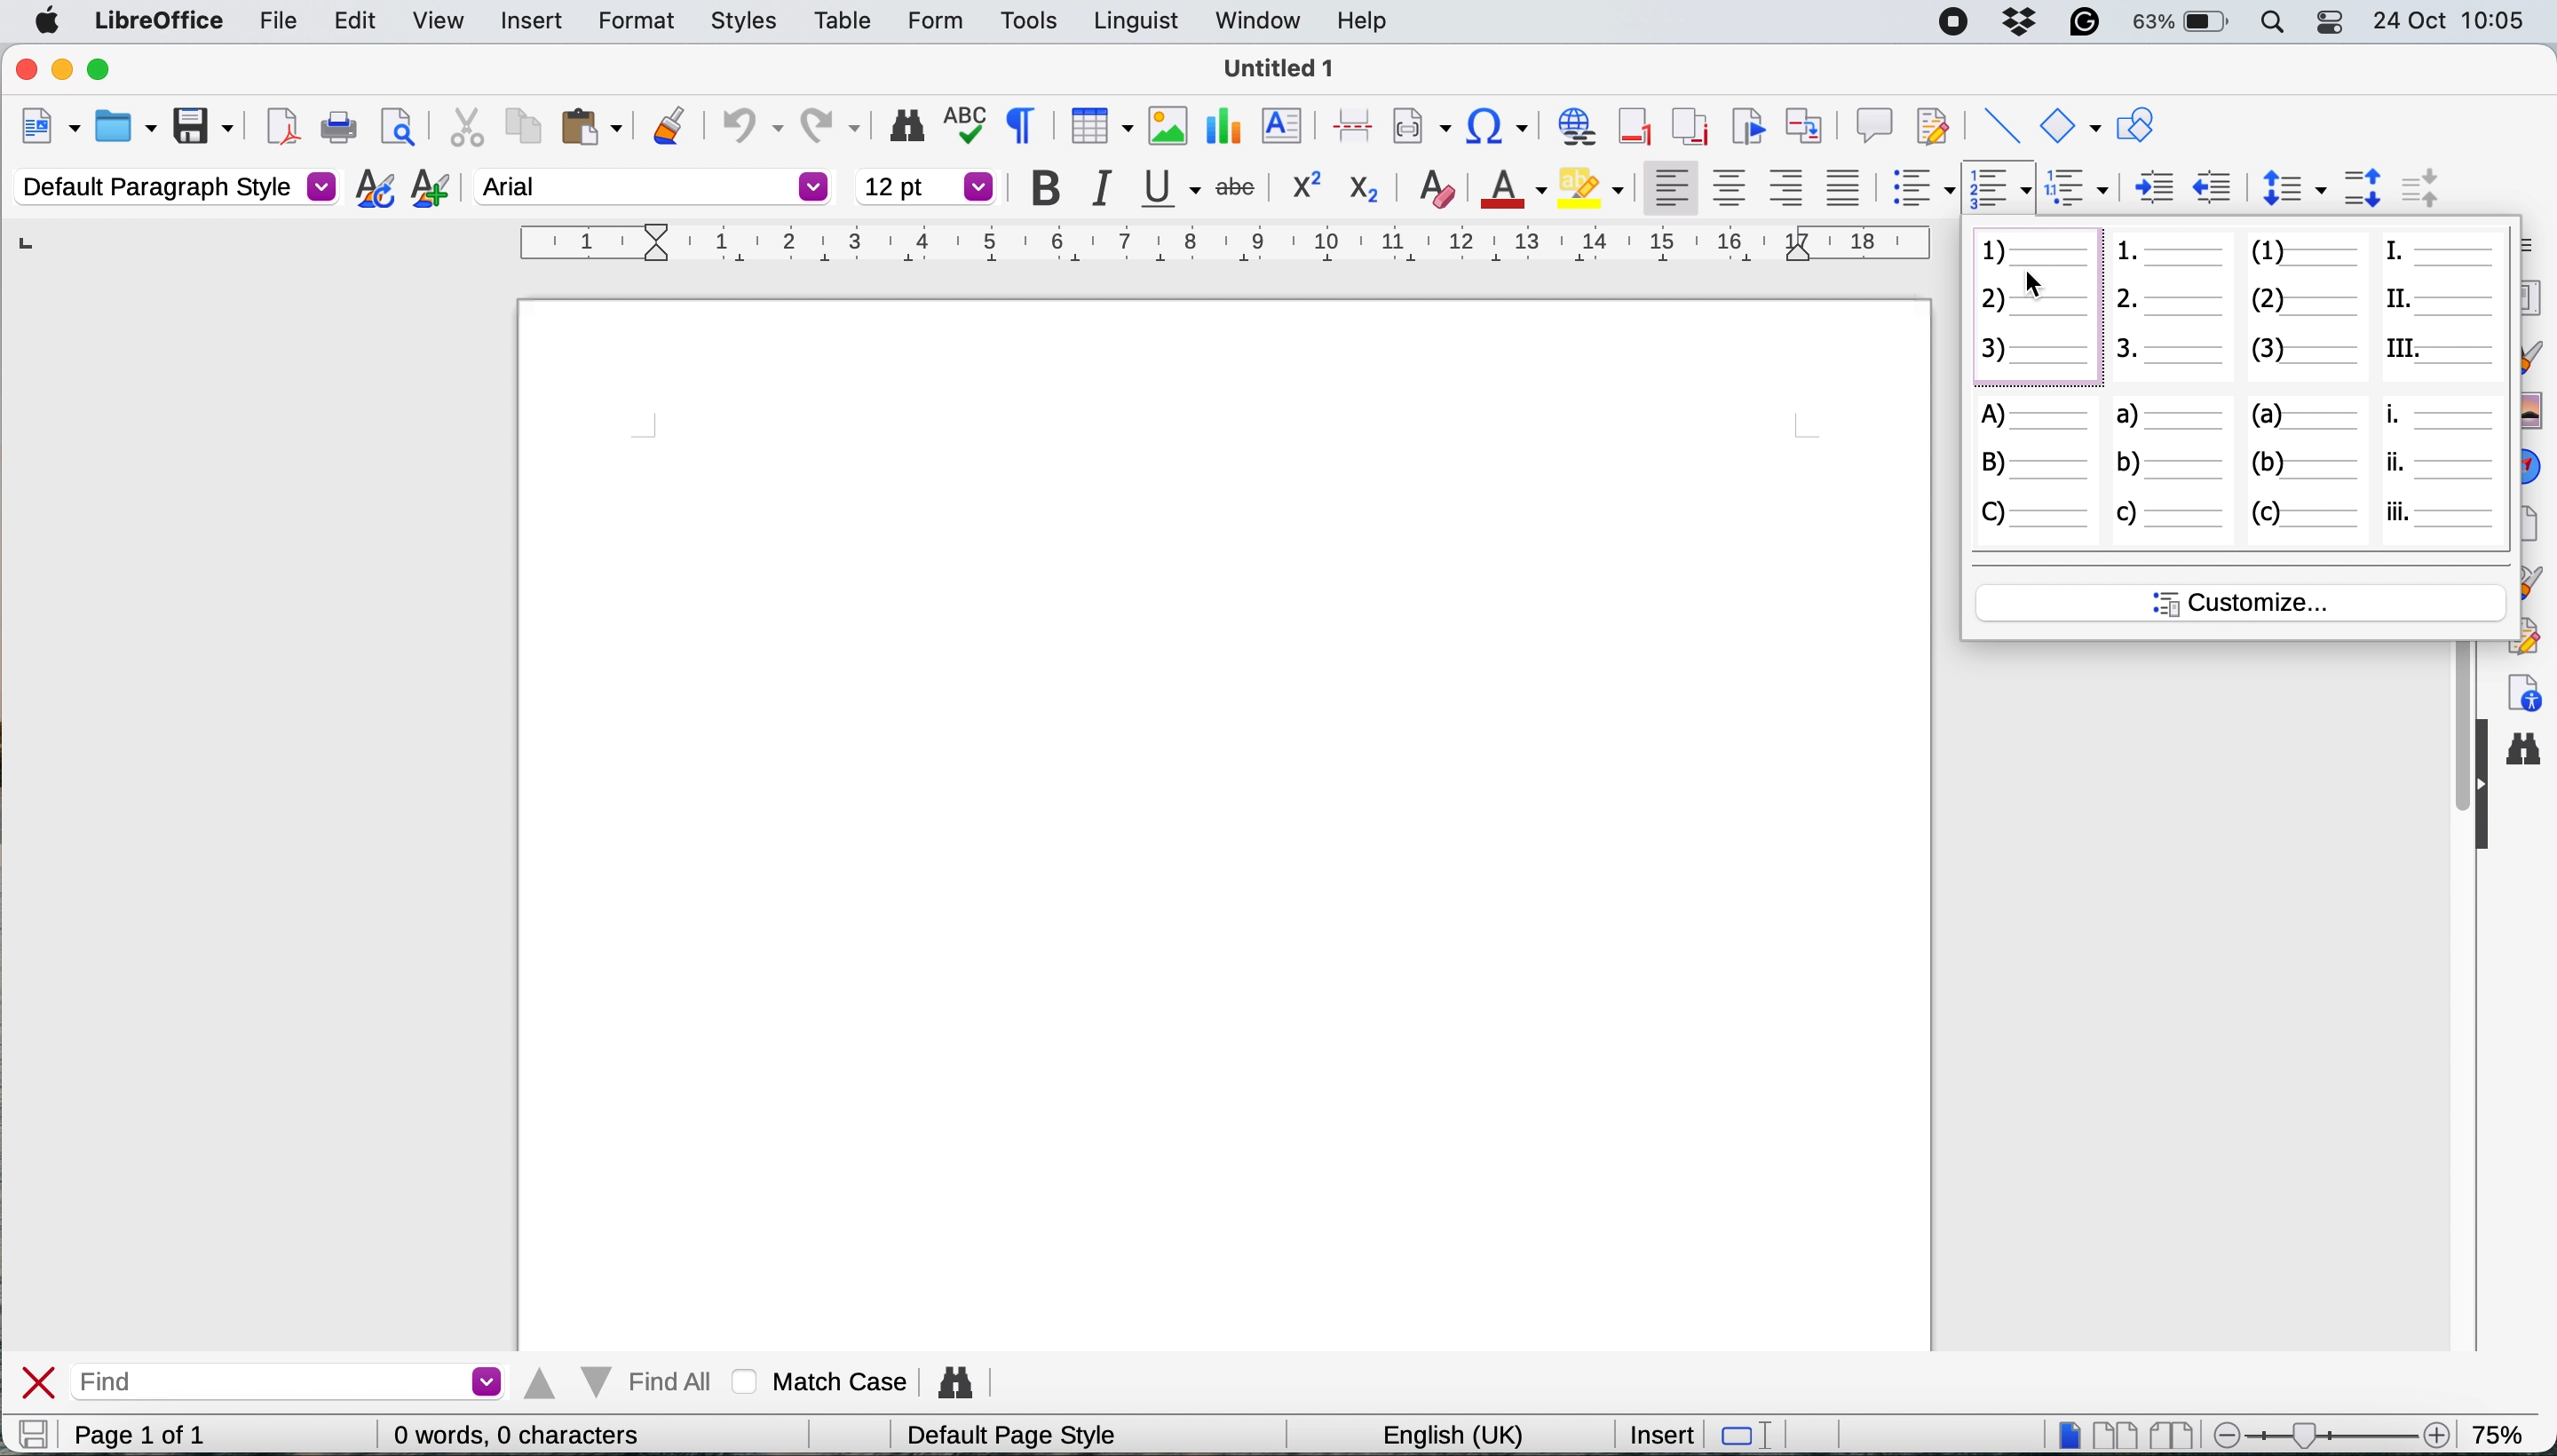 This screenshot has height=1456, width=2557. Describe the element at coordinates (2176, 1436) in the screenshot. I see `book view` at that location.